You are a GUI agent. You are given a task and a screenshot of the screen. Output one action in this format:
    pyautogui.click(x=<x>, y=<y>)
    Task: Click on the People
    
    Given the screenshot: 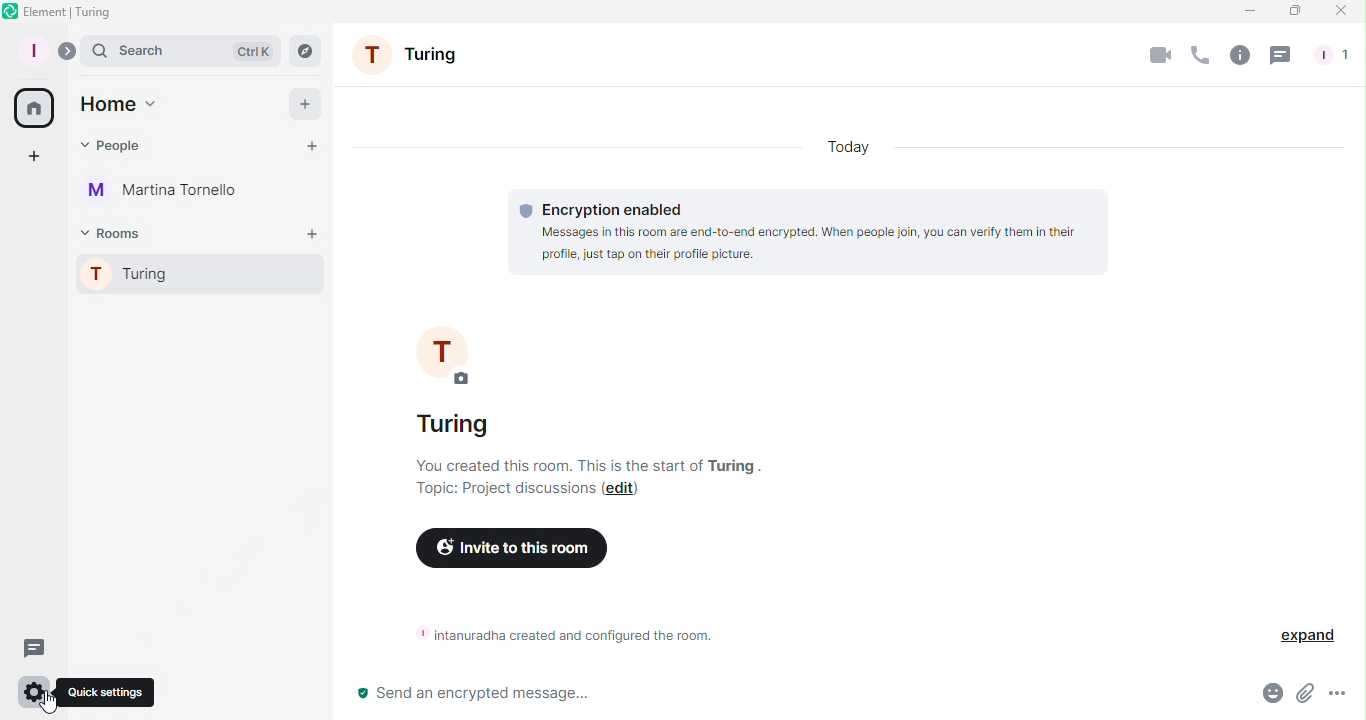 What is the action you would take?
    pyautogui.click(x=114, y=148)
    